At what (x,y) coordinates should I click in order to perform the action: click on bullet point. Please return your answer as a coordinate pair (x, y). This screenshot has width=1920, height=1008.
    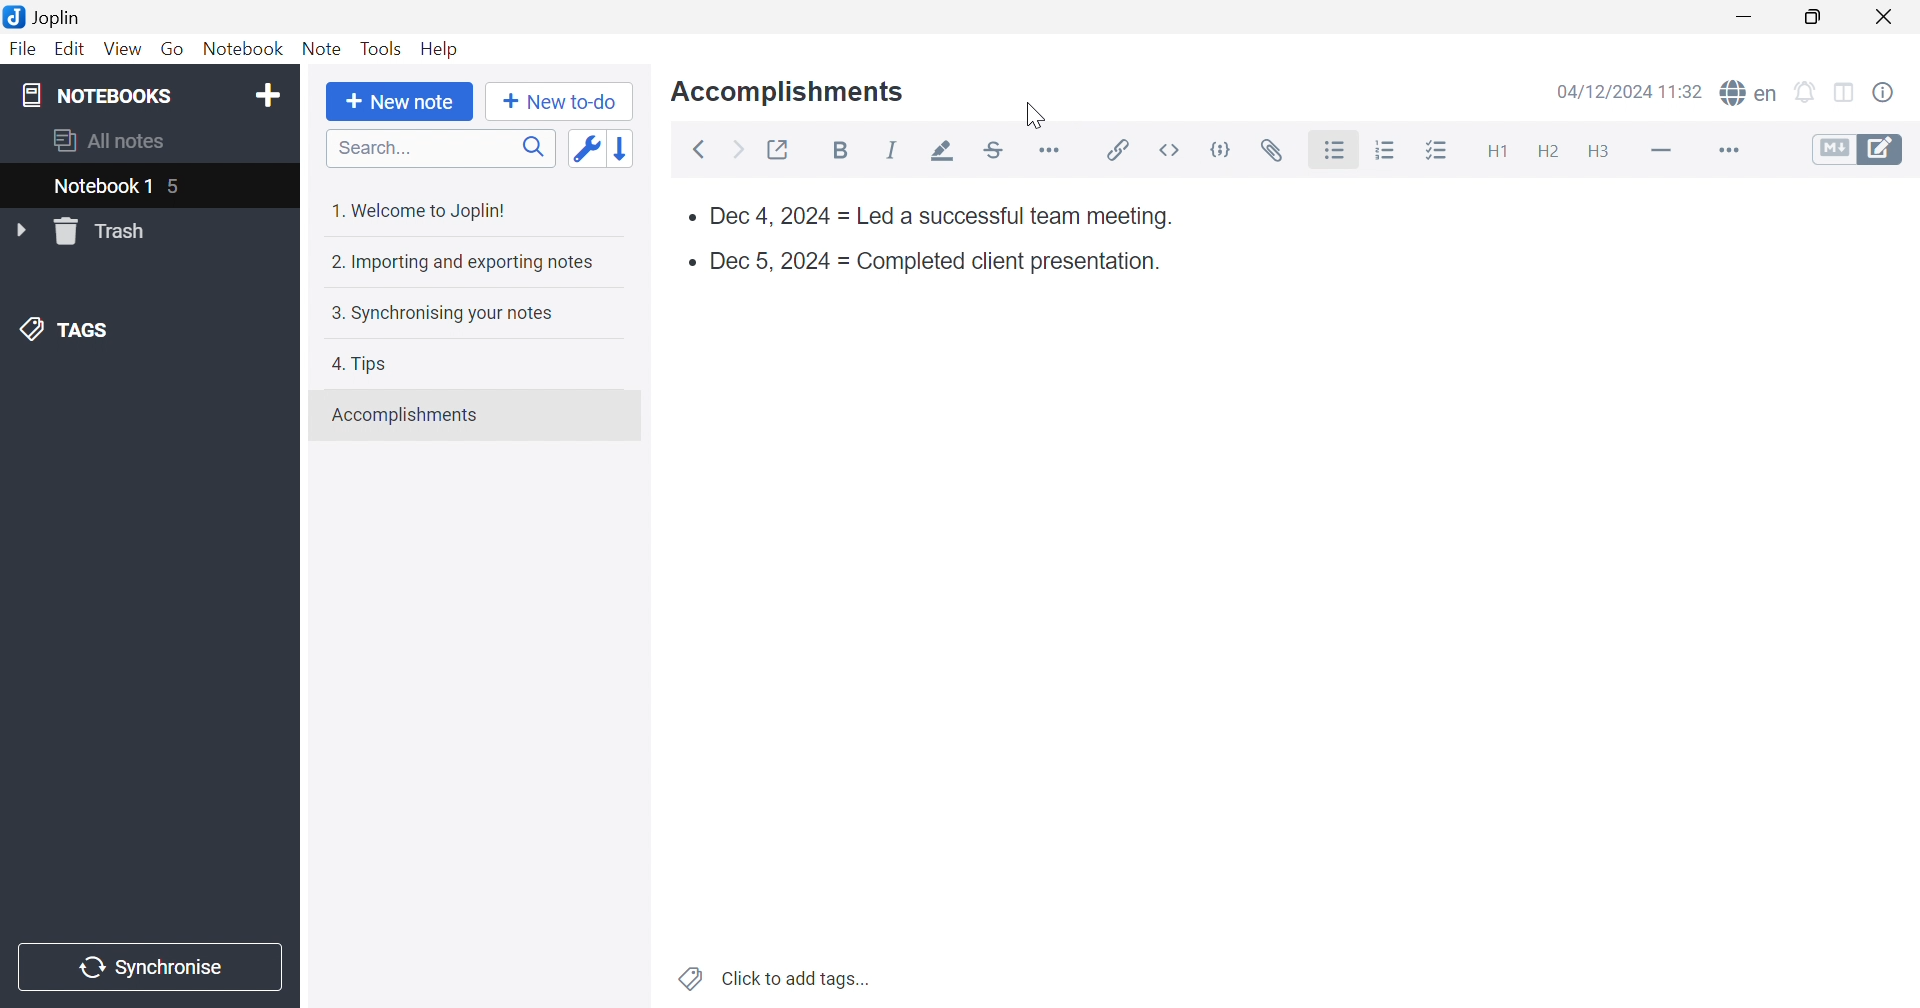
    Looking at the image, I should click on (685, 217).